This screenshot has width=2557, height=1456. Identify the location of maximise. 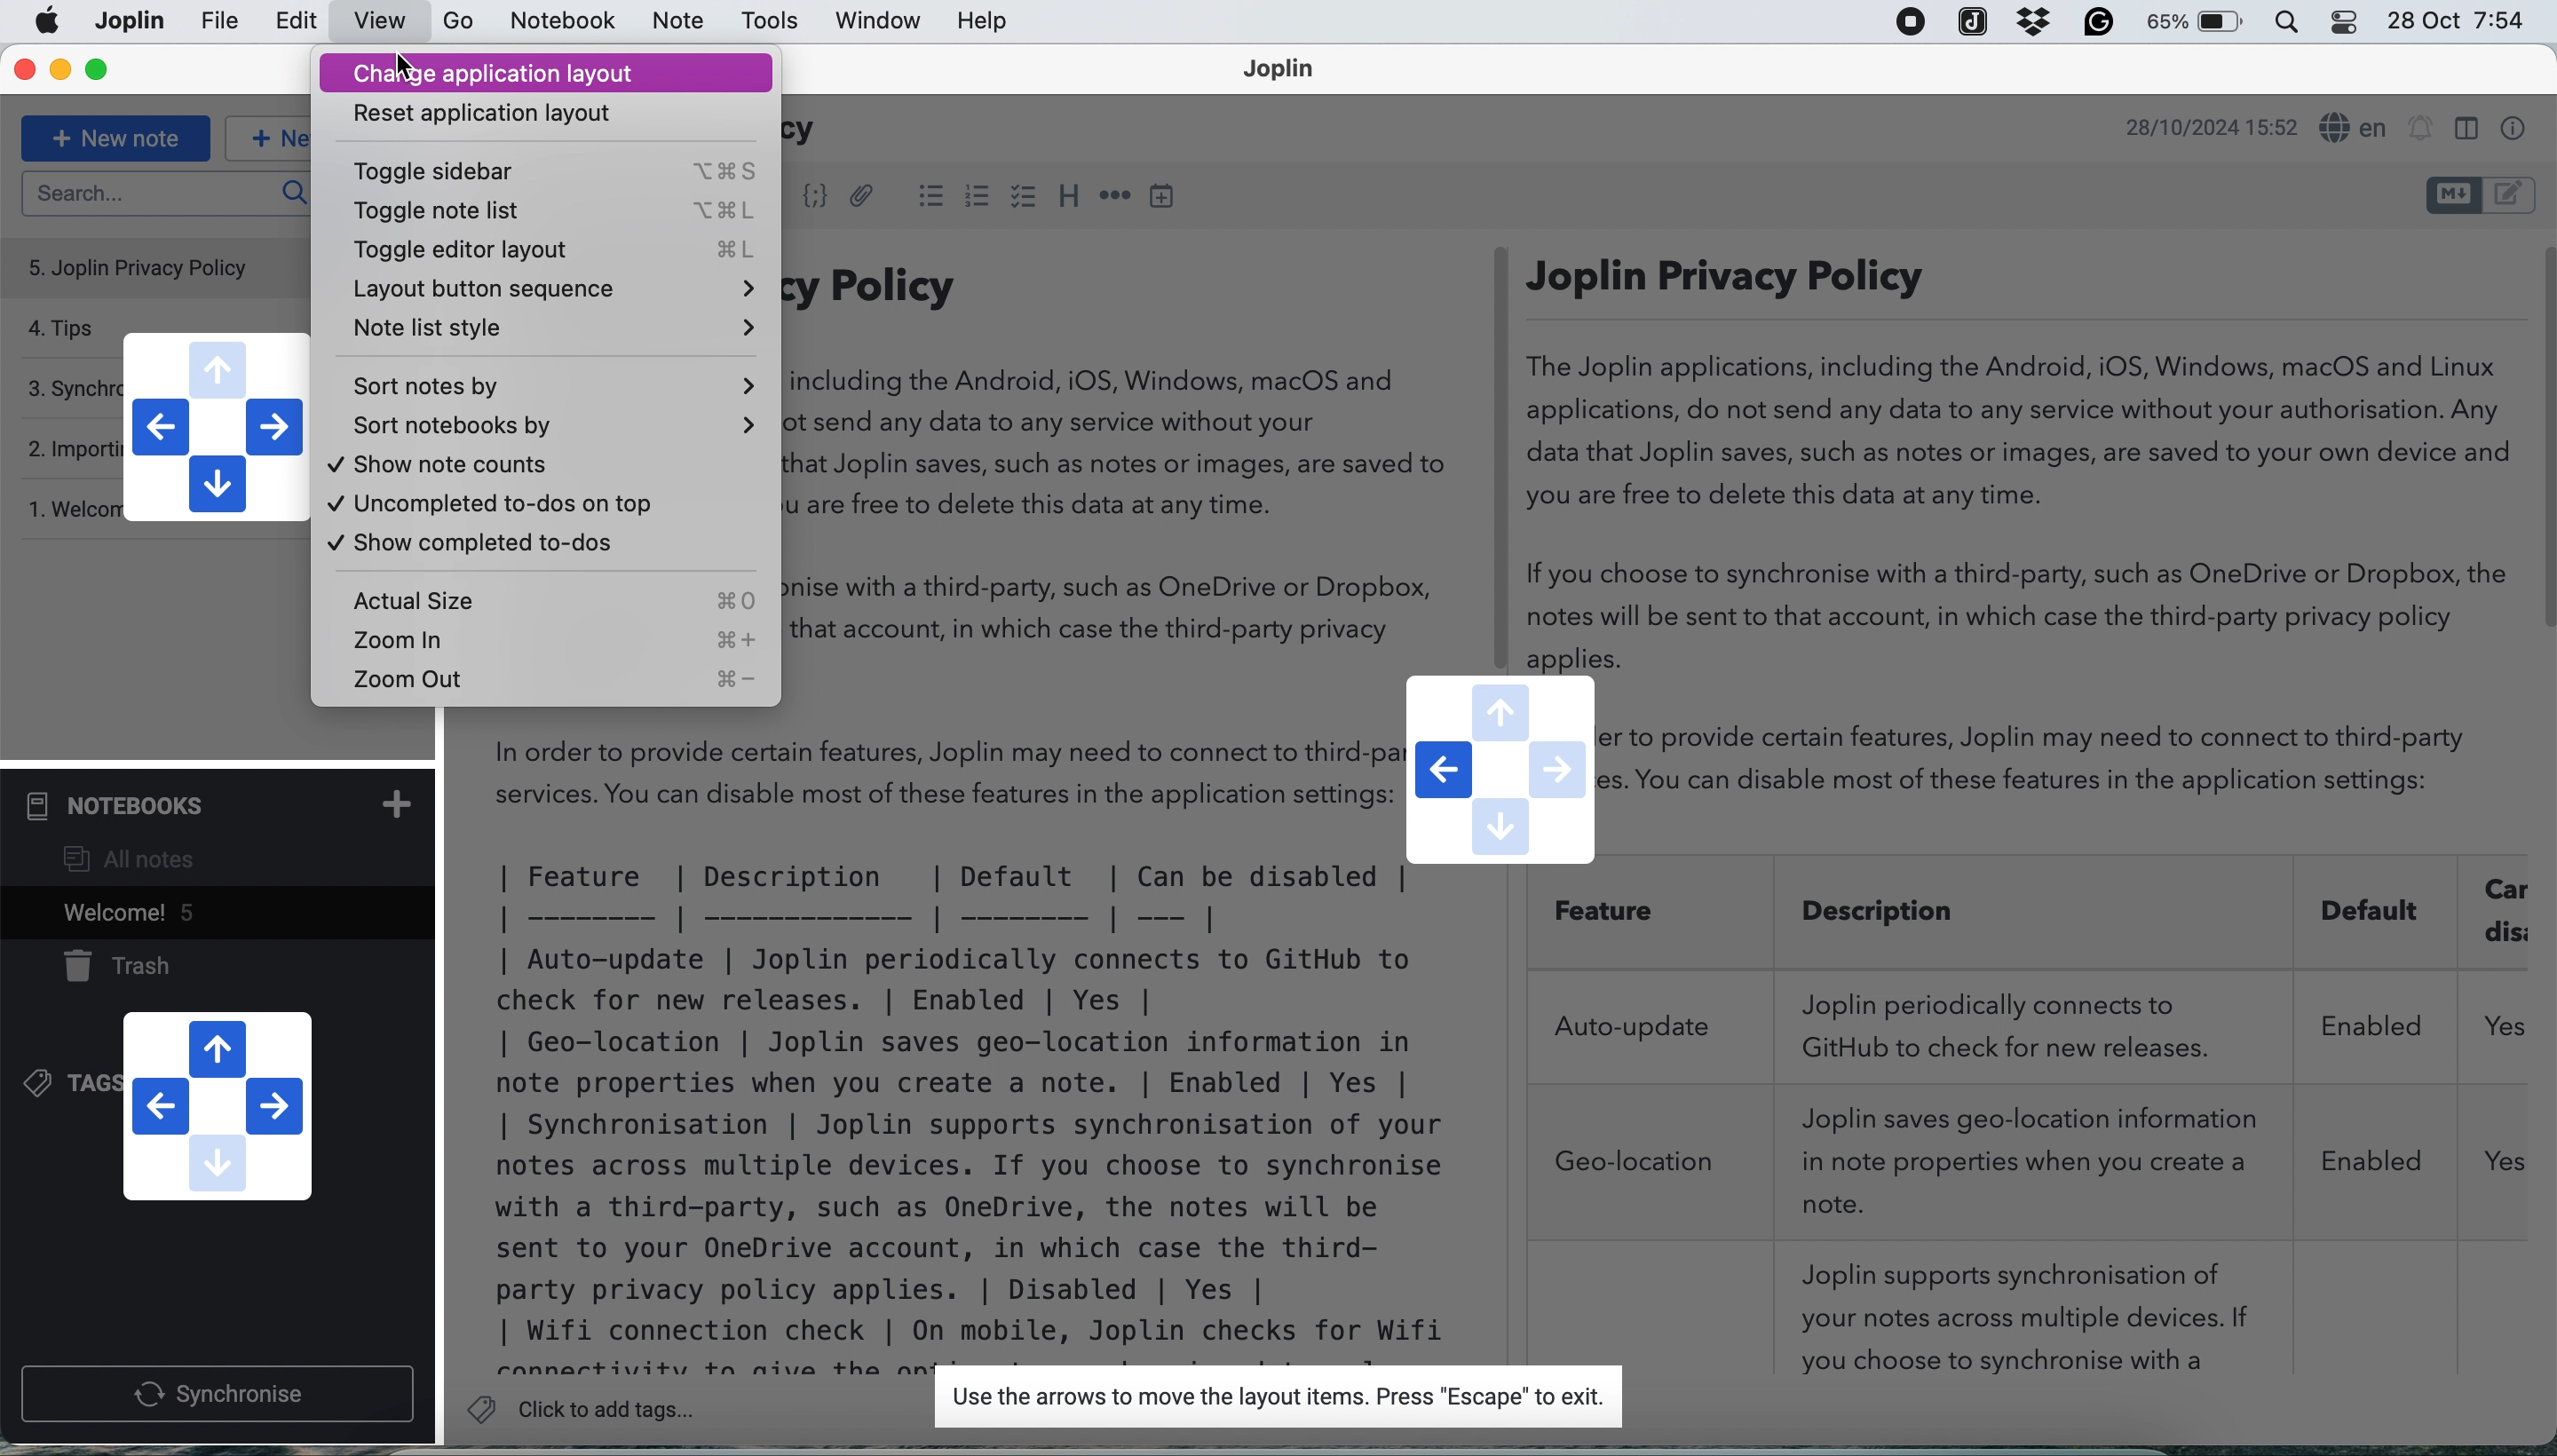
(97, 70).